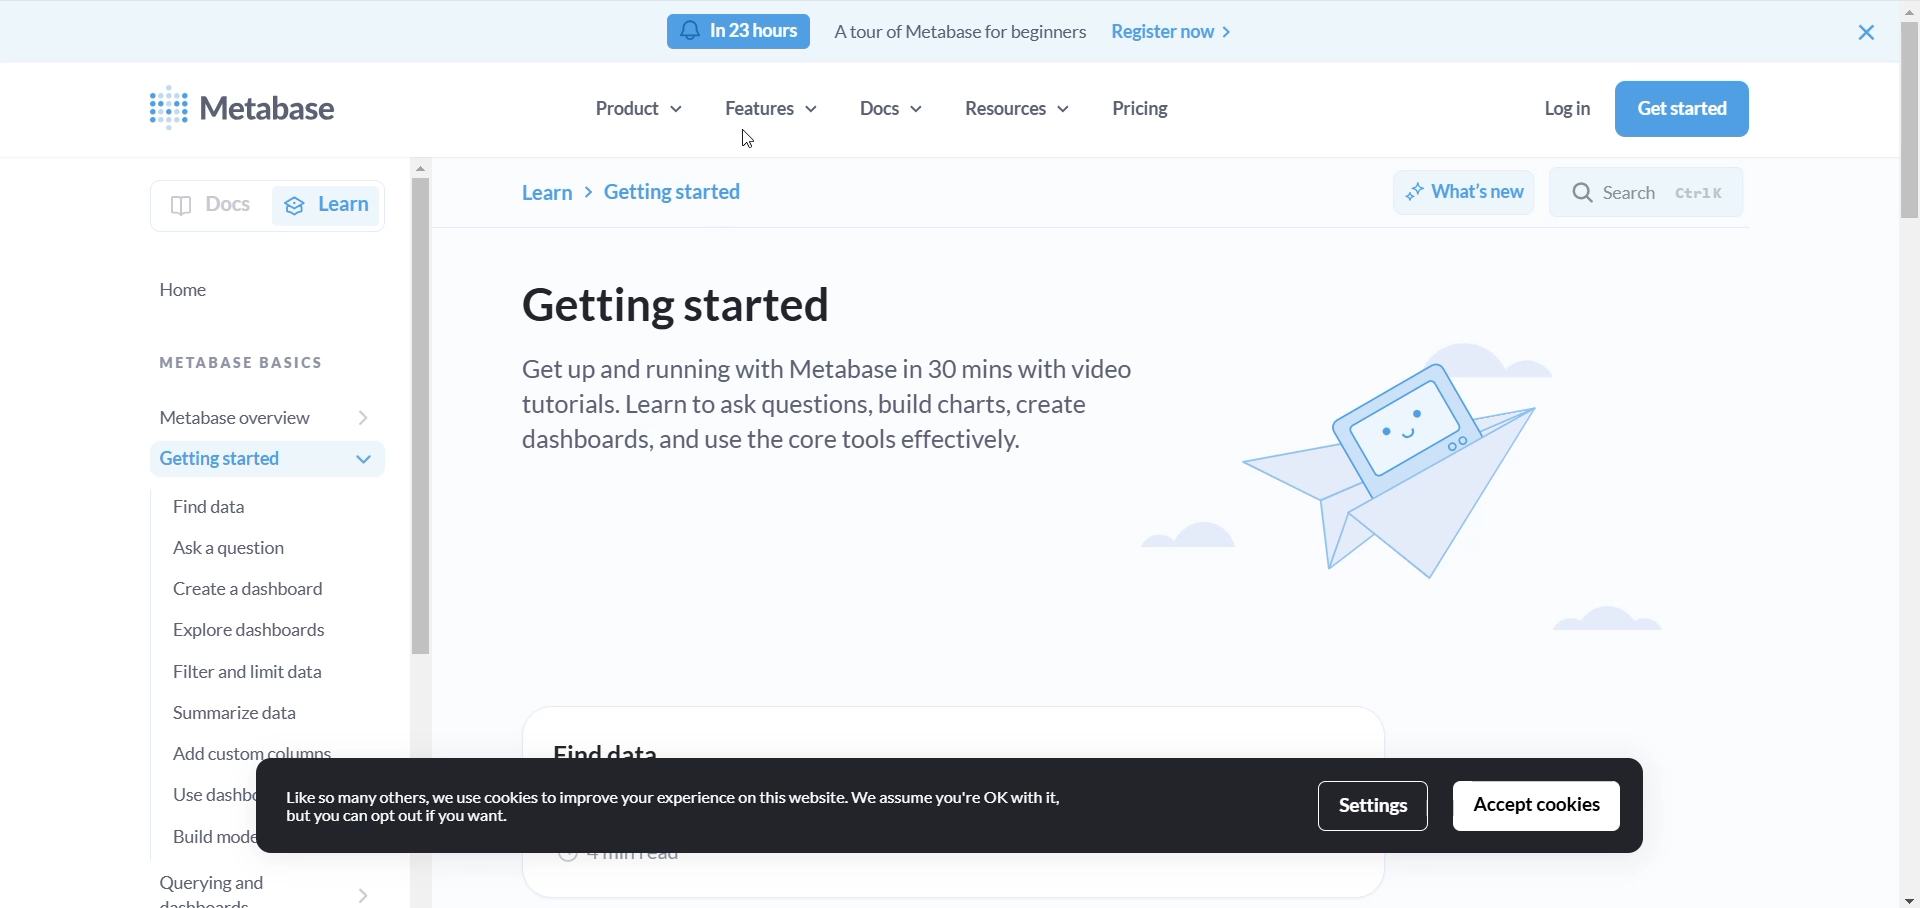 The image size is (1920, 908). I want to click on TEXT, so click(833, 374).